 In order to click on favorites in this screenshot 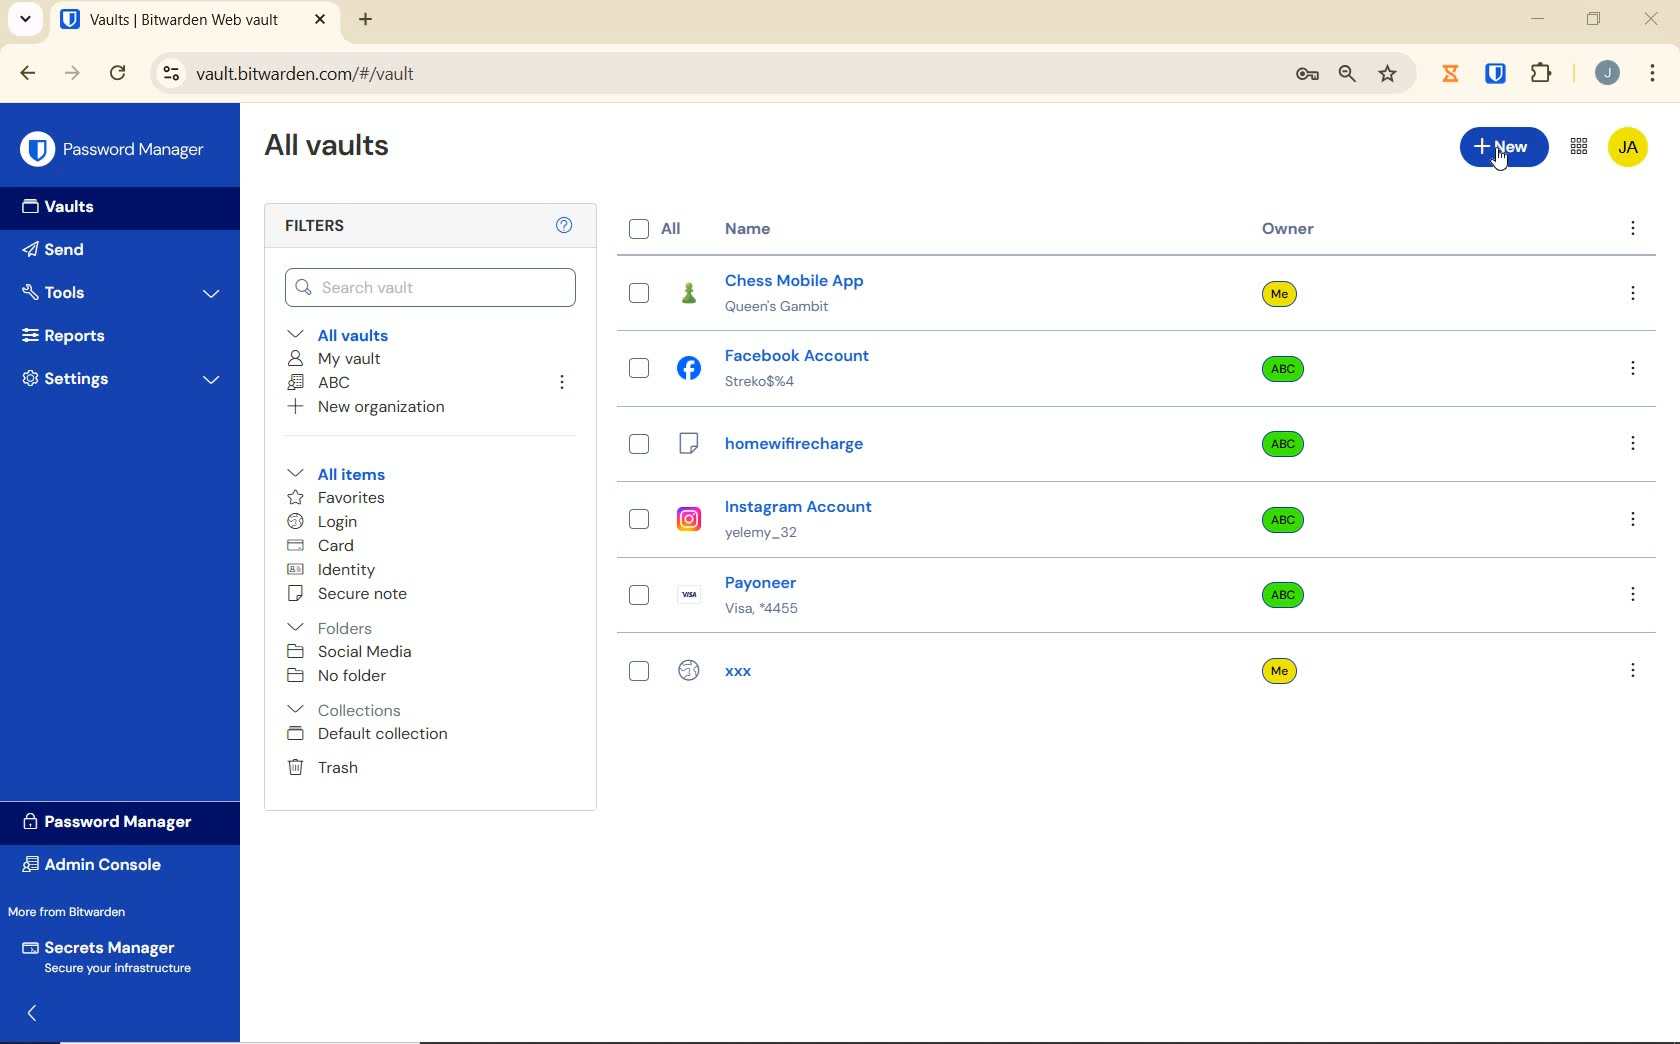, I will do `click(344, 498)`.